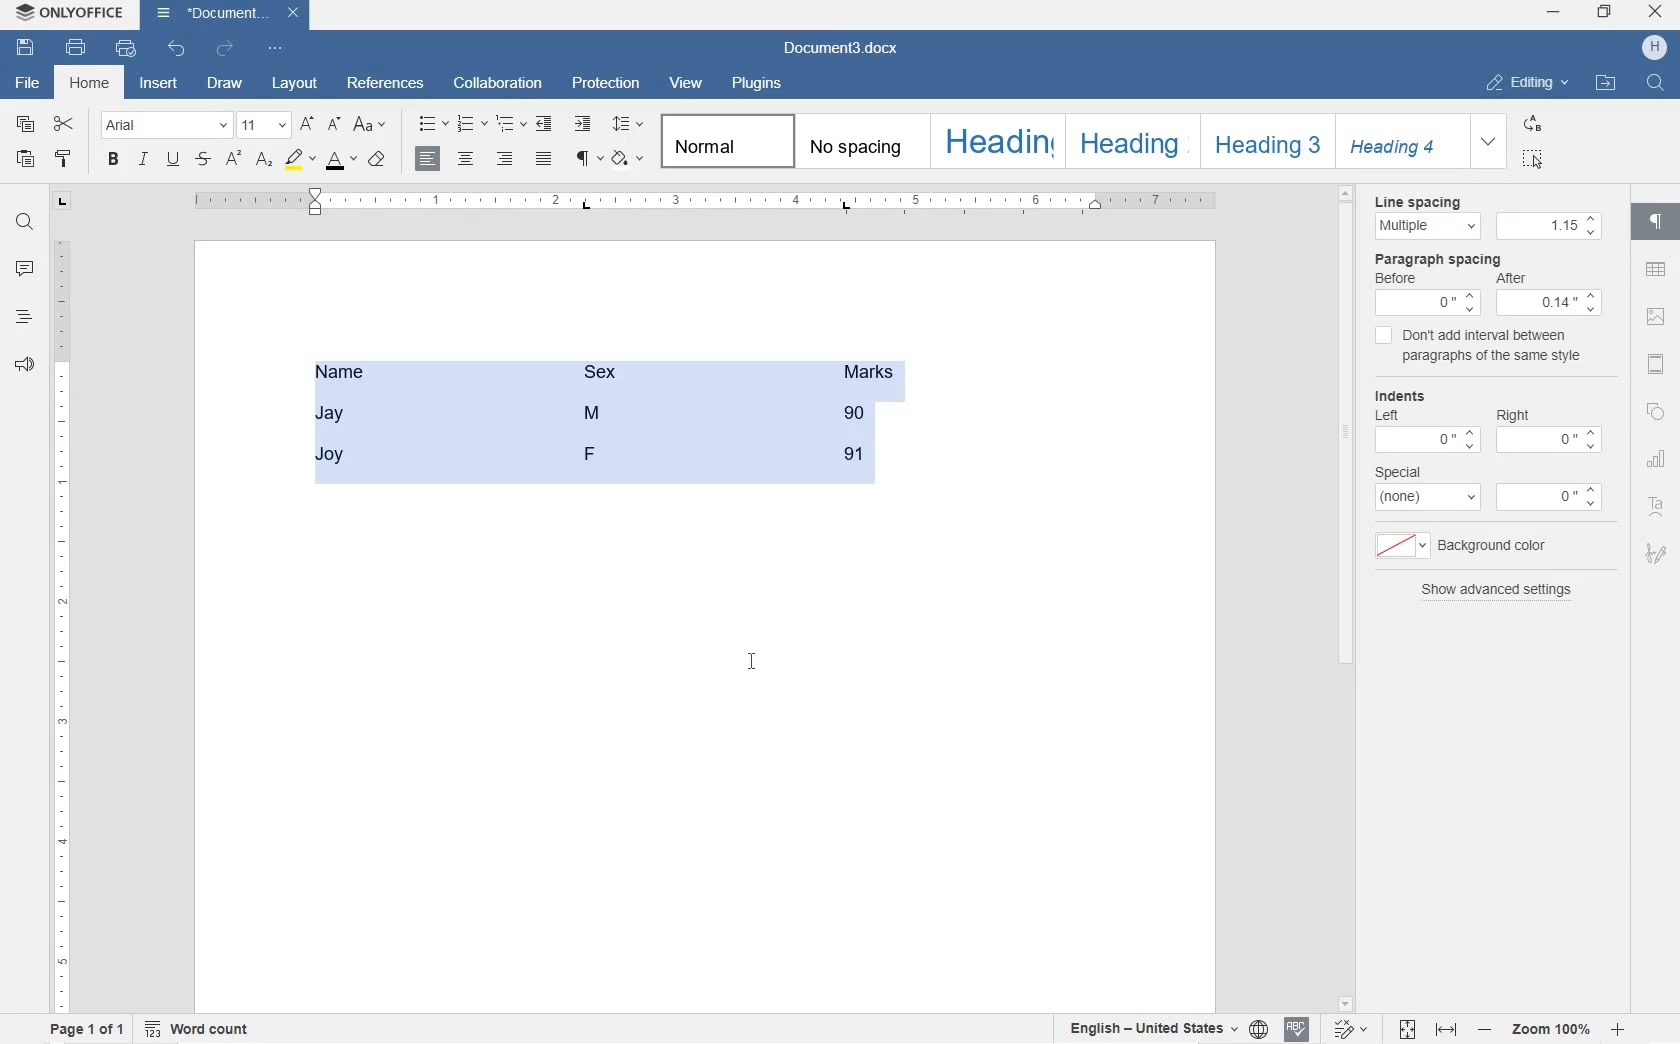 The height and width of the screenshot is (1044, 1680). I want to click on FONT COLOR, so click(341, 163).